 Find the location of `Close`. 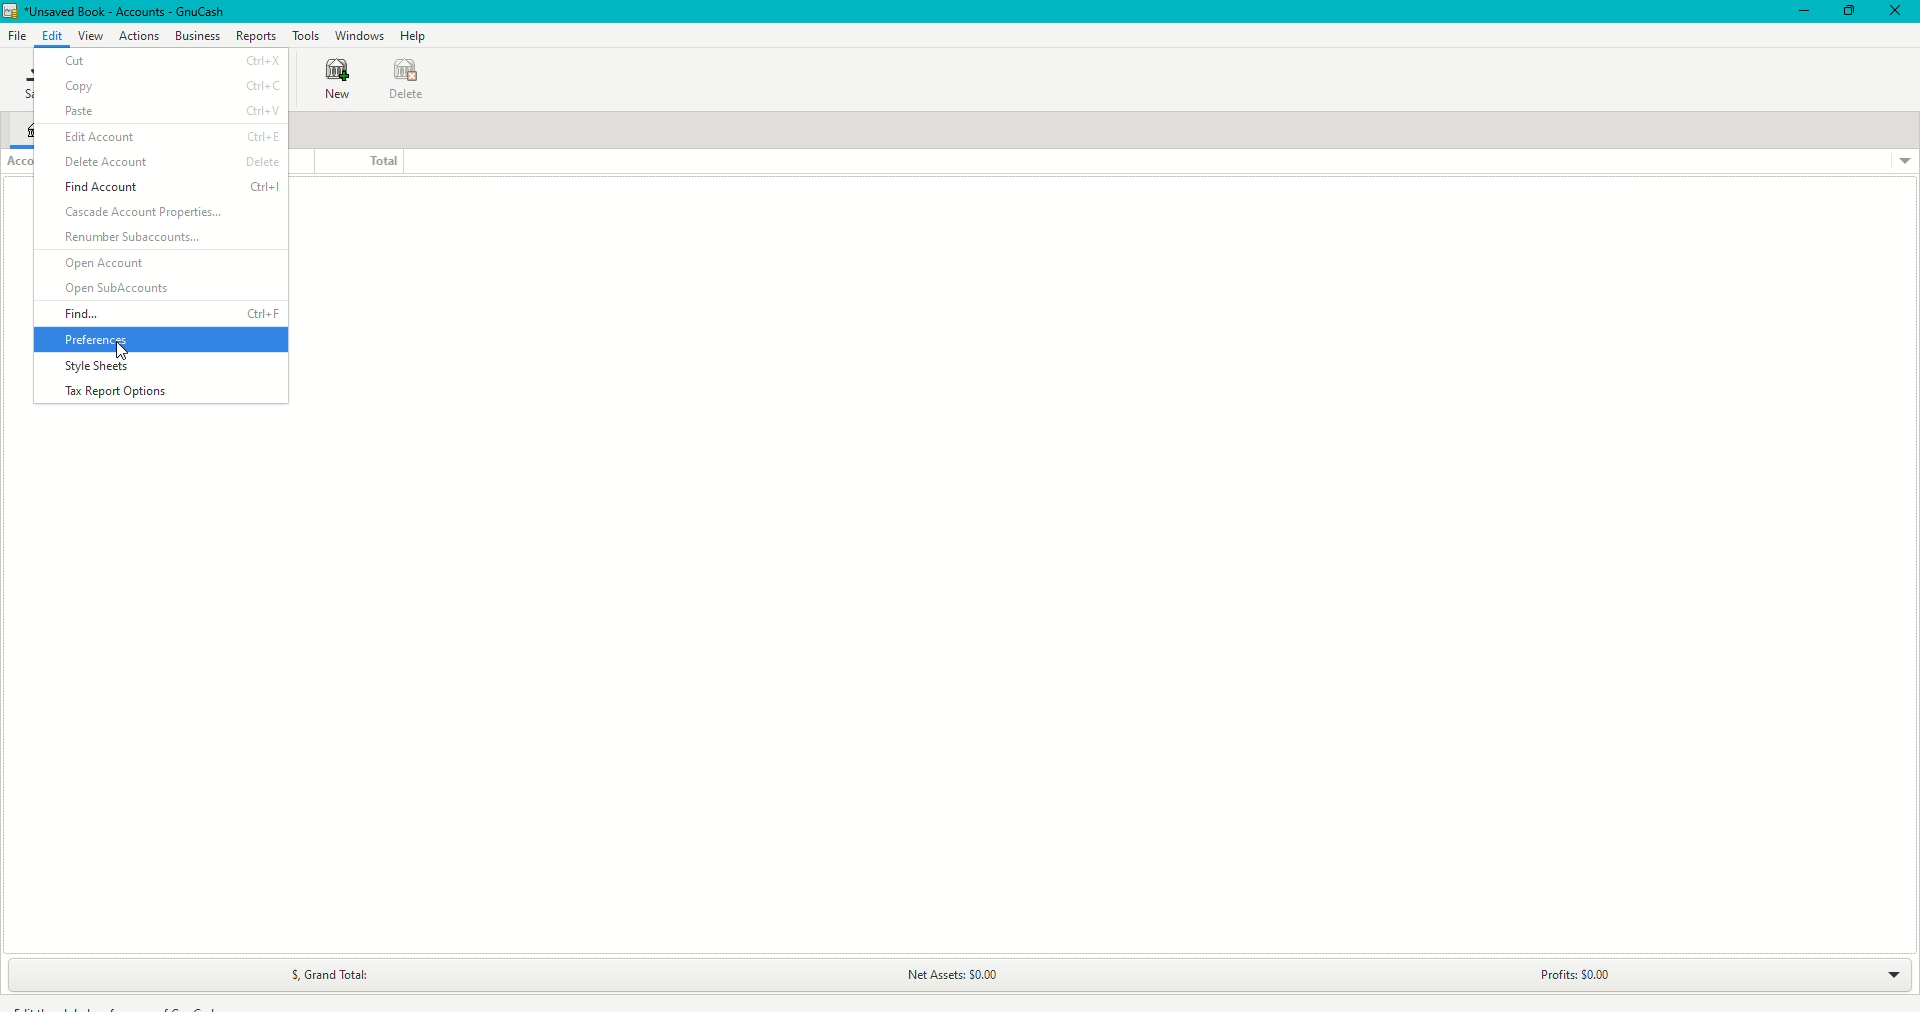

Close is located at coordinates (1896, 12).